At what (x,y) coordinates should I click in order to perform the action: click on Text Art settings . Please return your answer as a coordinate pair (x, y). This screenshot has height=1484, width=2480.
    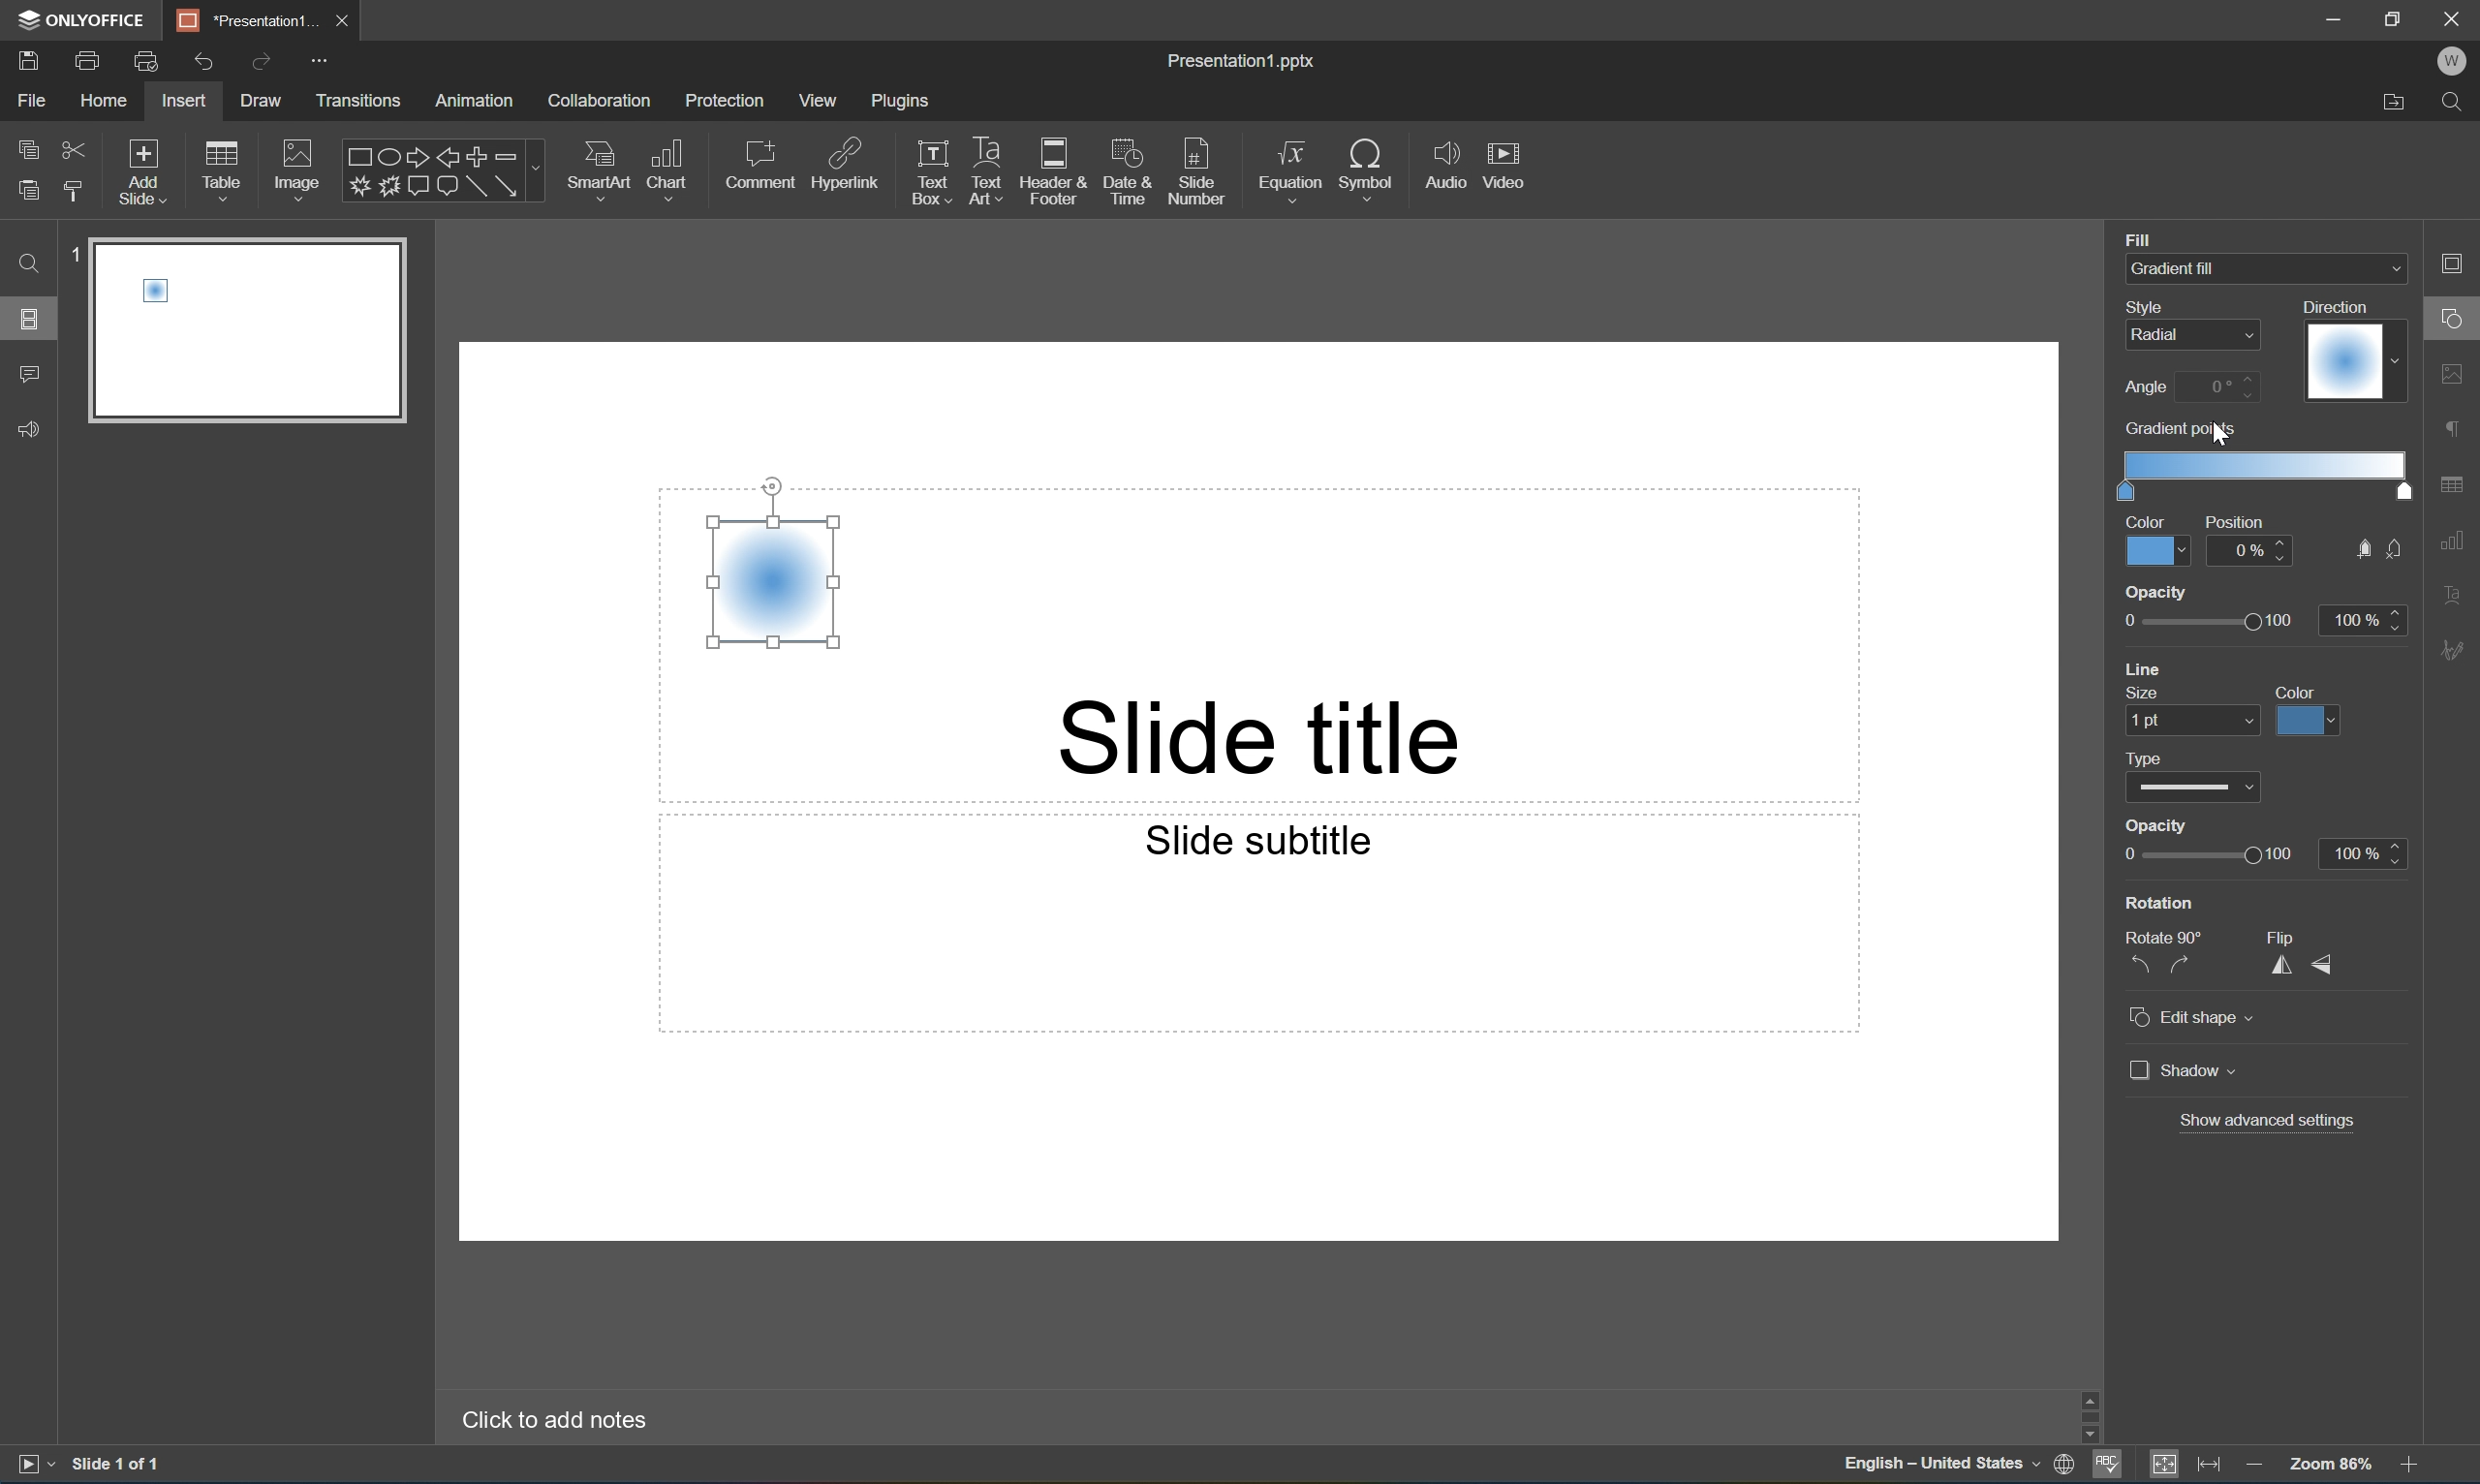
    Looking at the image, I should click on (2458, 591).